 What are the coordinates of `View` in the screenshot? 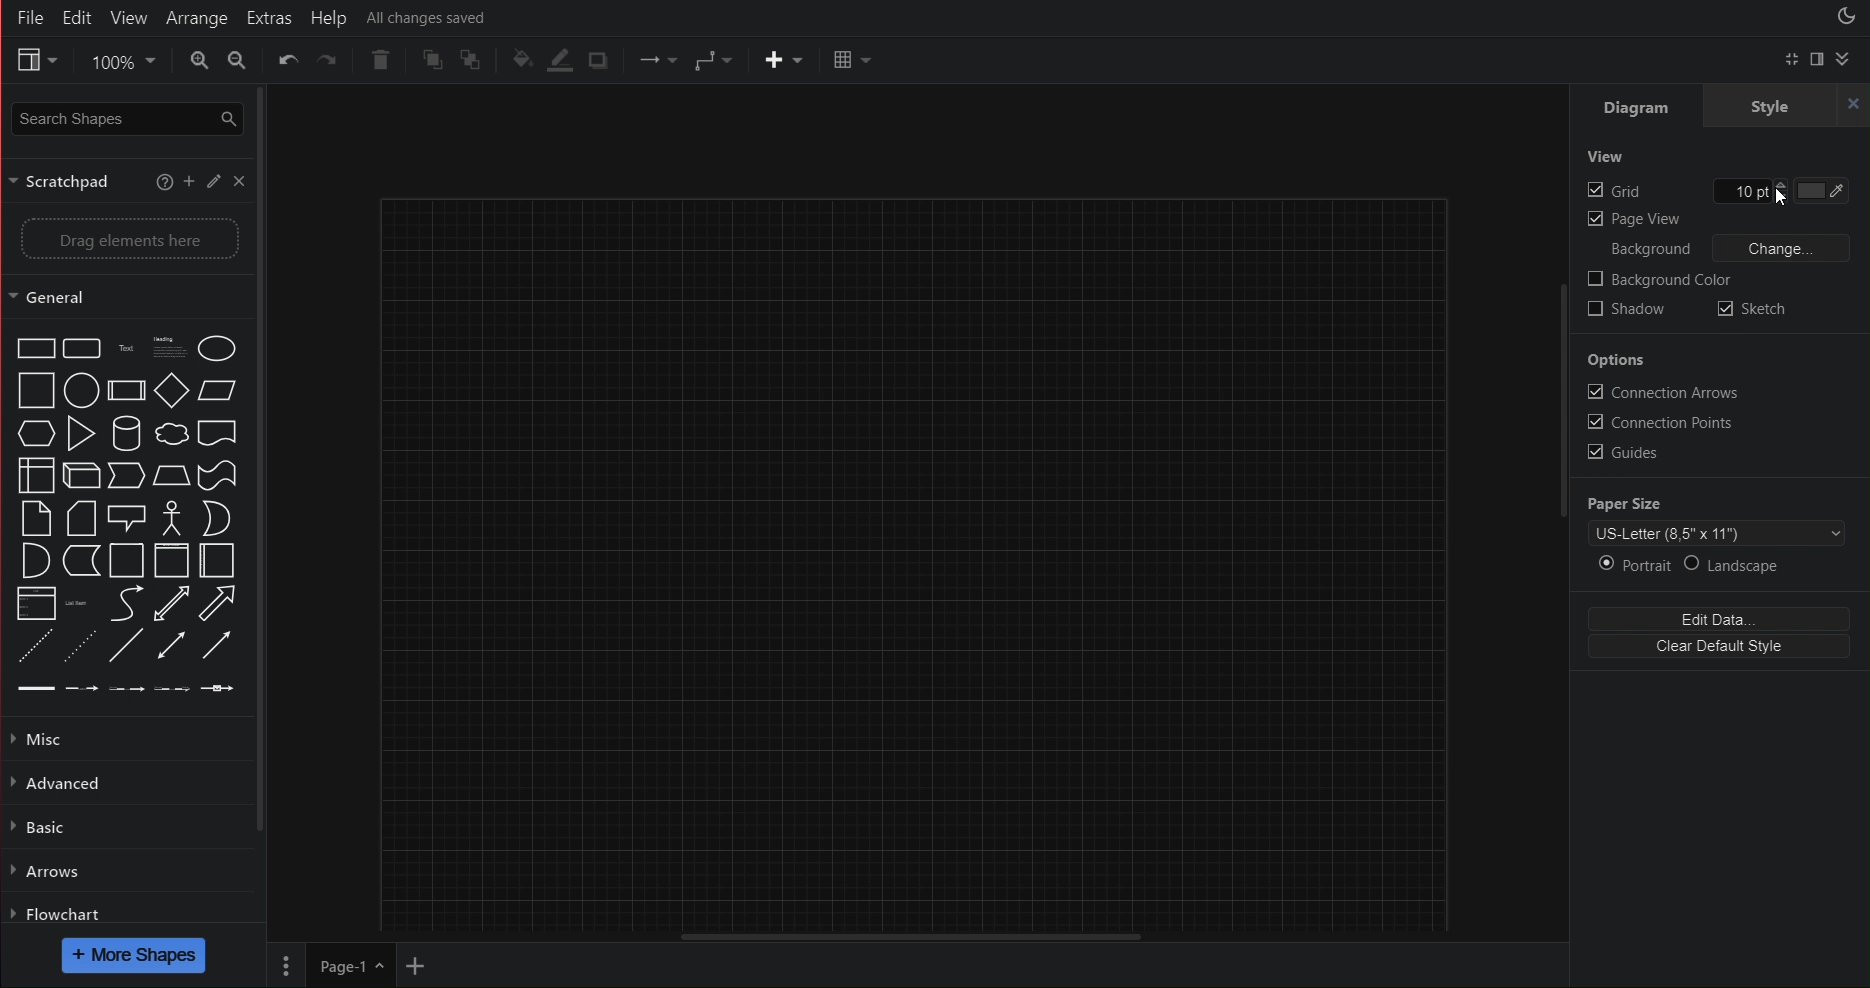 It's located at (129, 17).